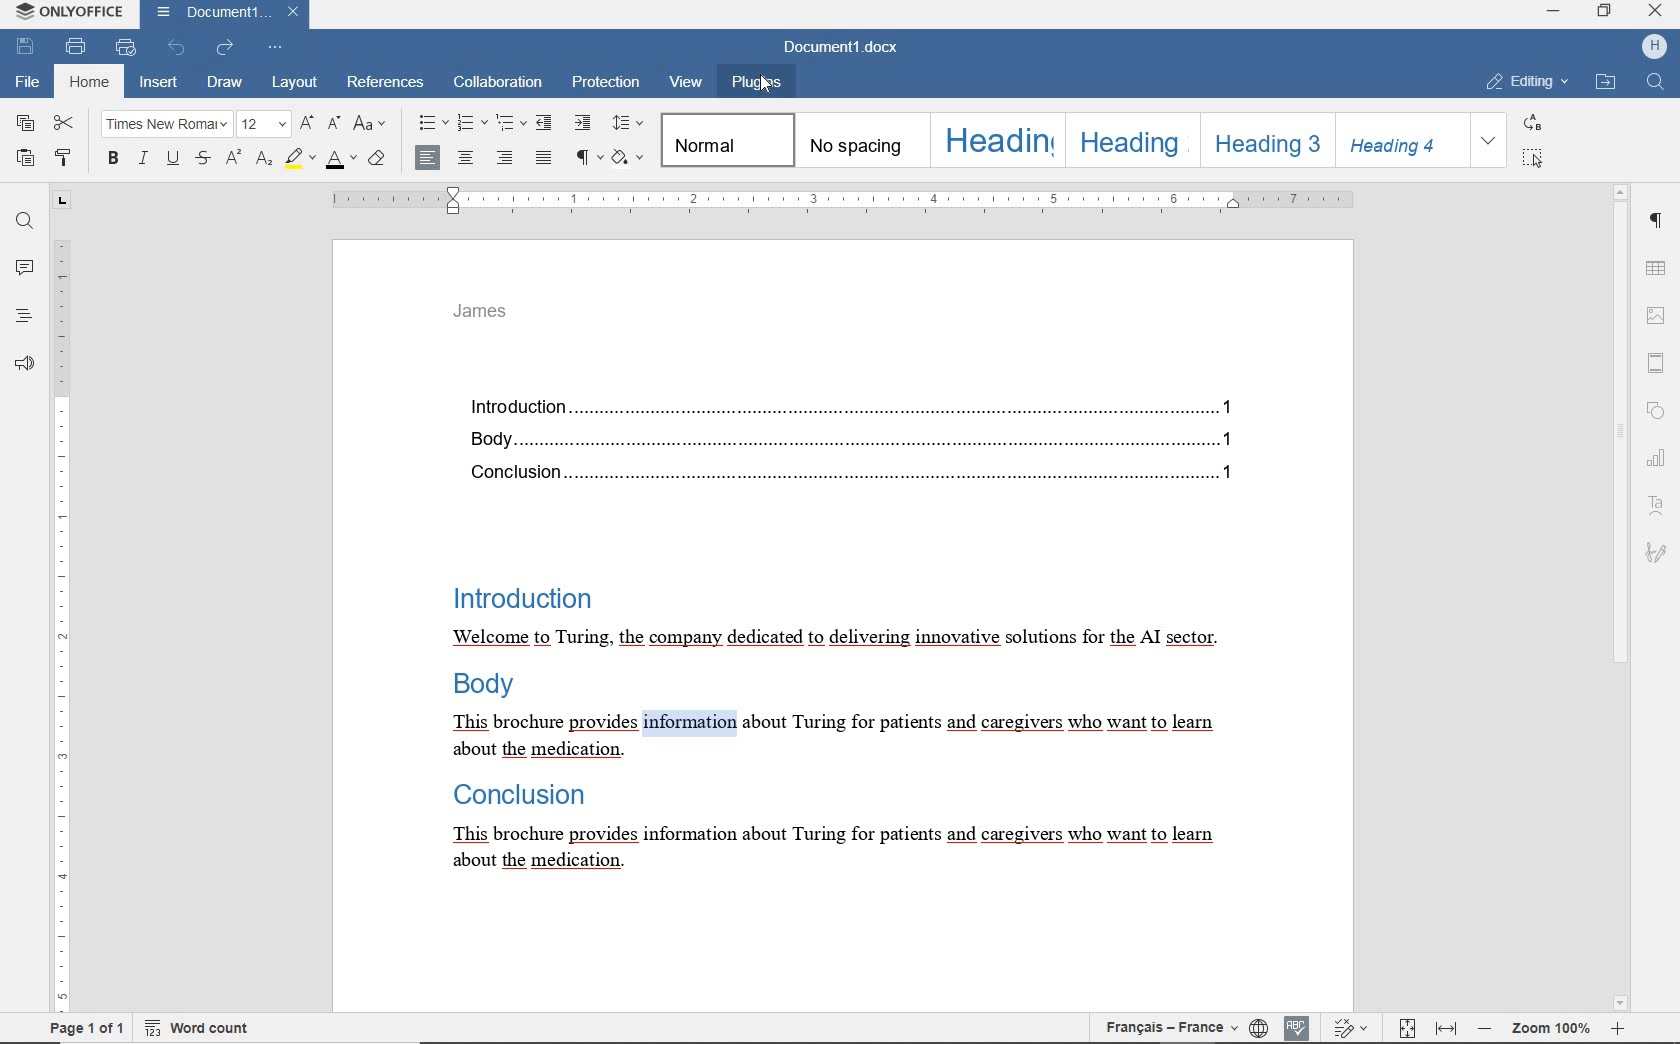 Image resolution: width=1680 pixels, height=1044 pixels. I want to click on HEADING 3, so click(1265, 139).